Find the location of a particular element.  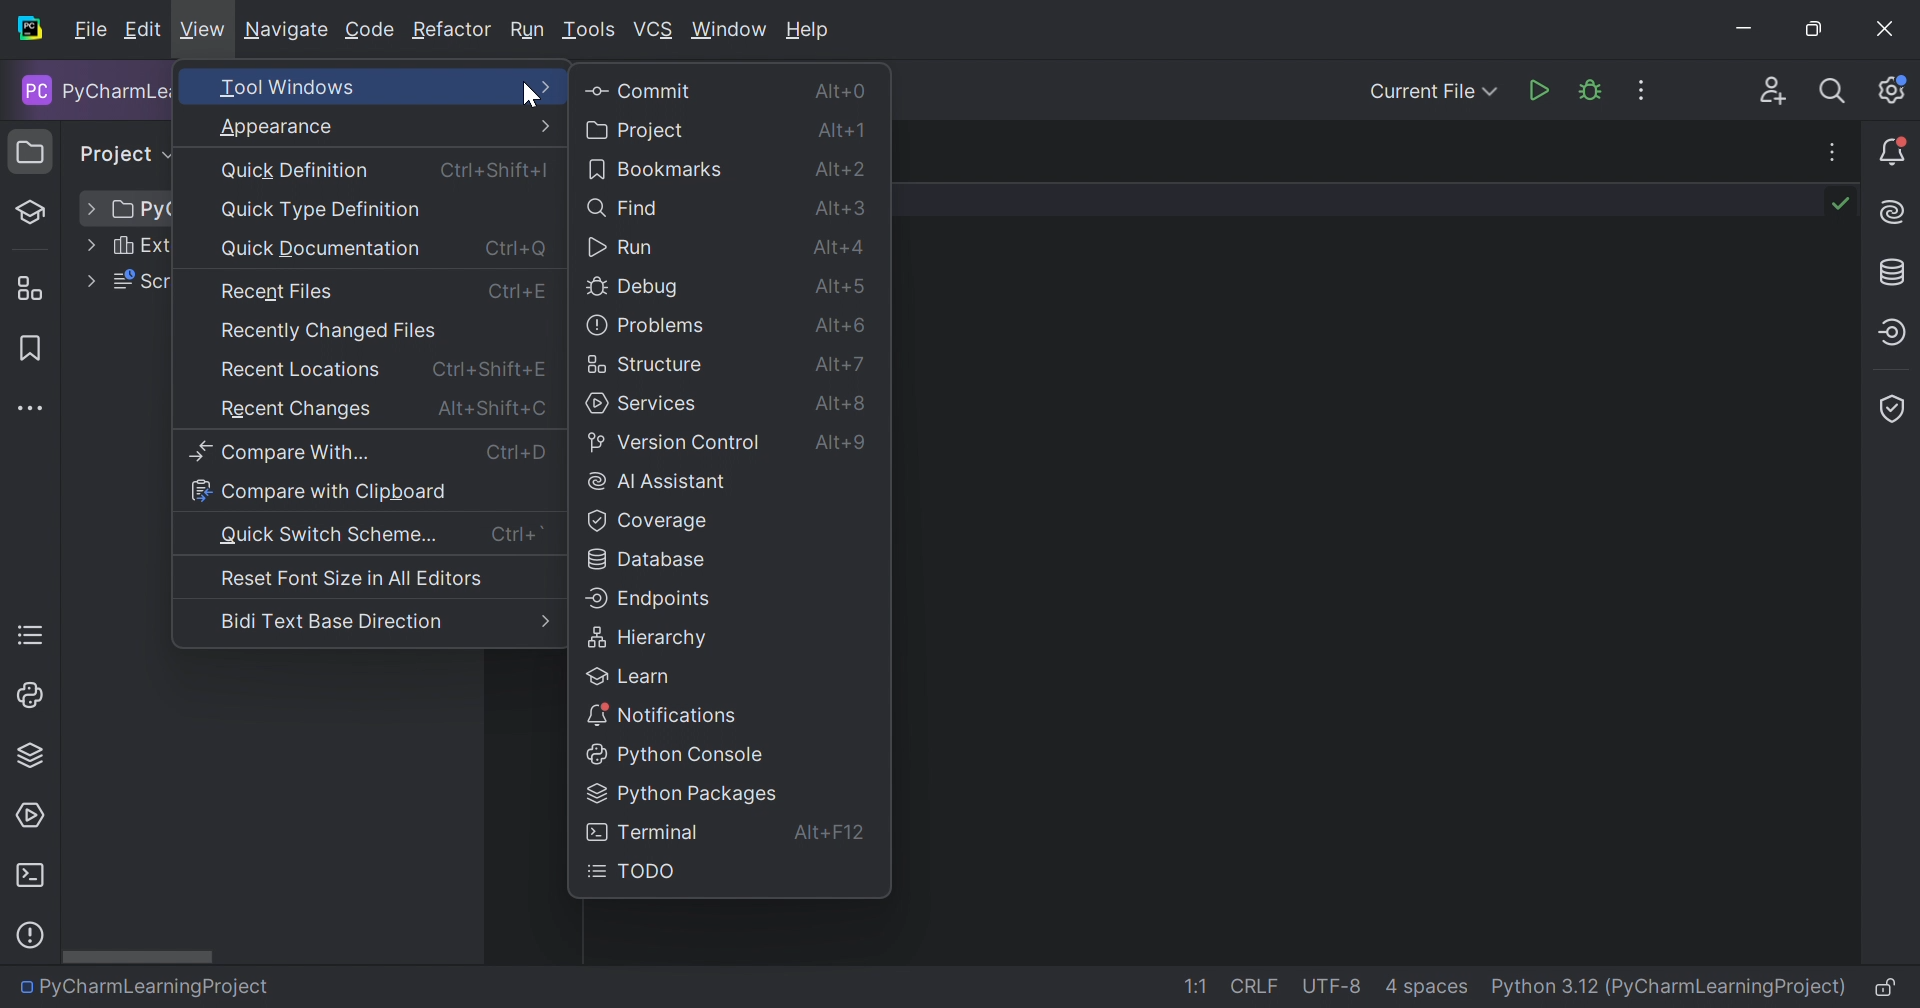

Python Console is located at coordinates (31, 696).